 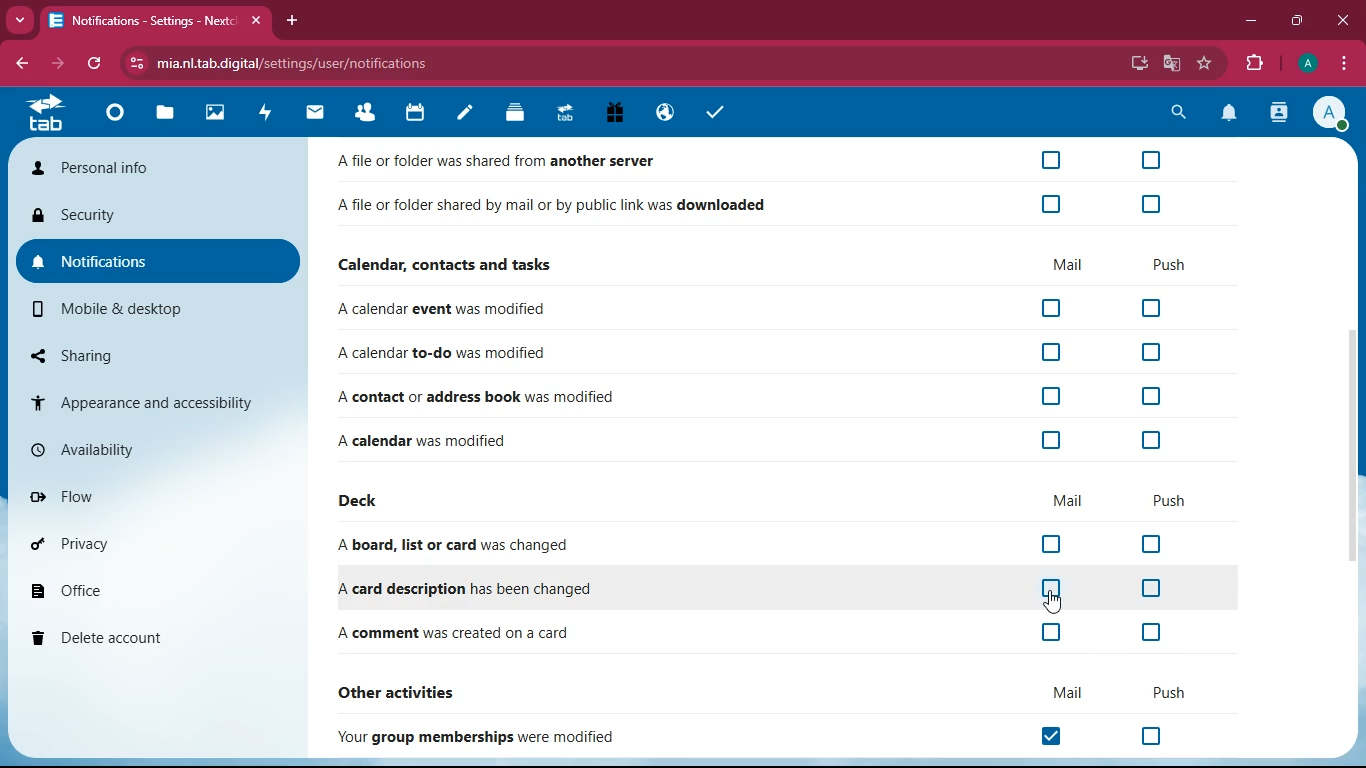 I want to click on Your group memberships were modified, so click(x=484, y=737).